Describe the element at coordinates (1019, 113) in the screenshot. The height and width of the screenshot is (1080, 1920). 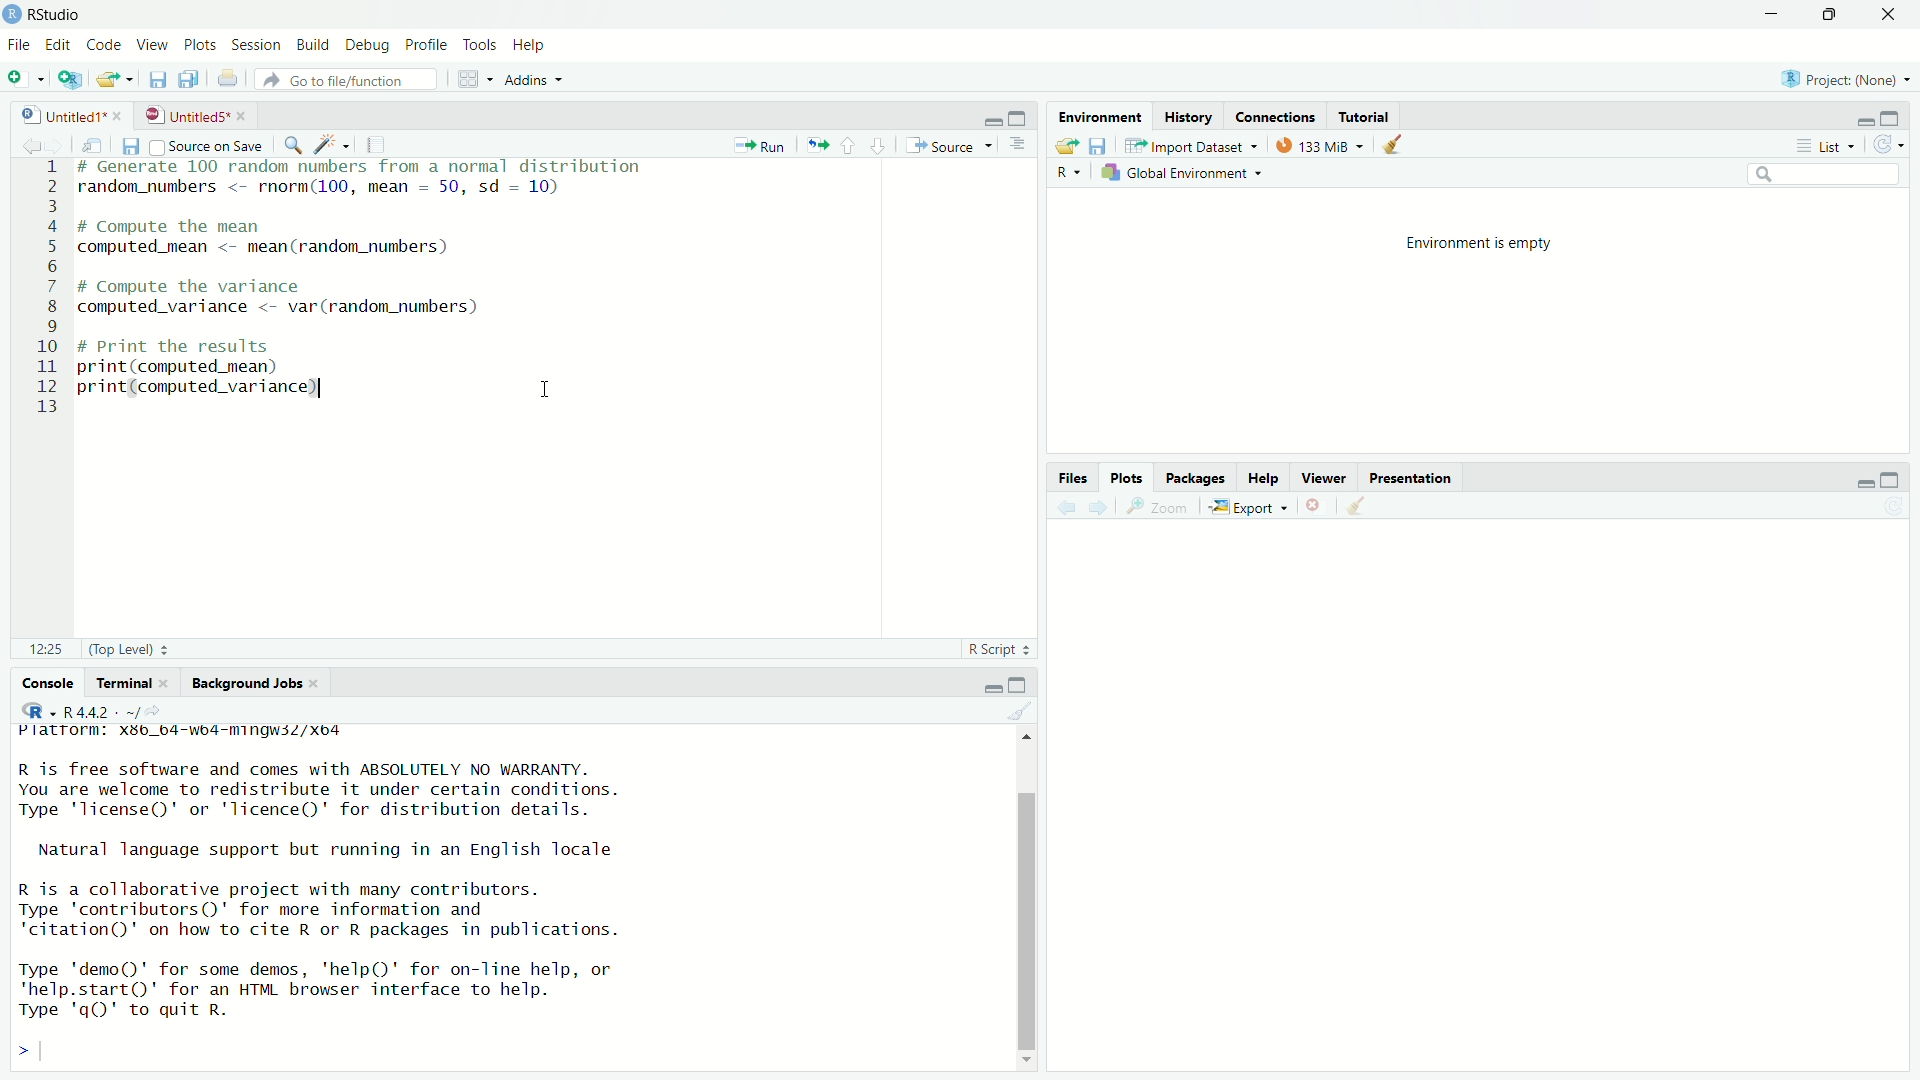
I see `maximize` at that location.